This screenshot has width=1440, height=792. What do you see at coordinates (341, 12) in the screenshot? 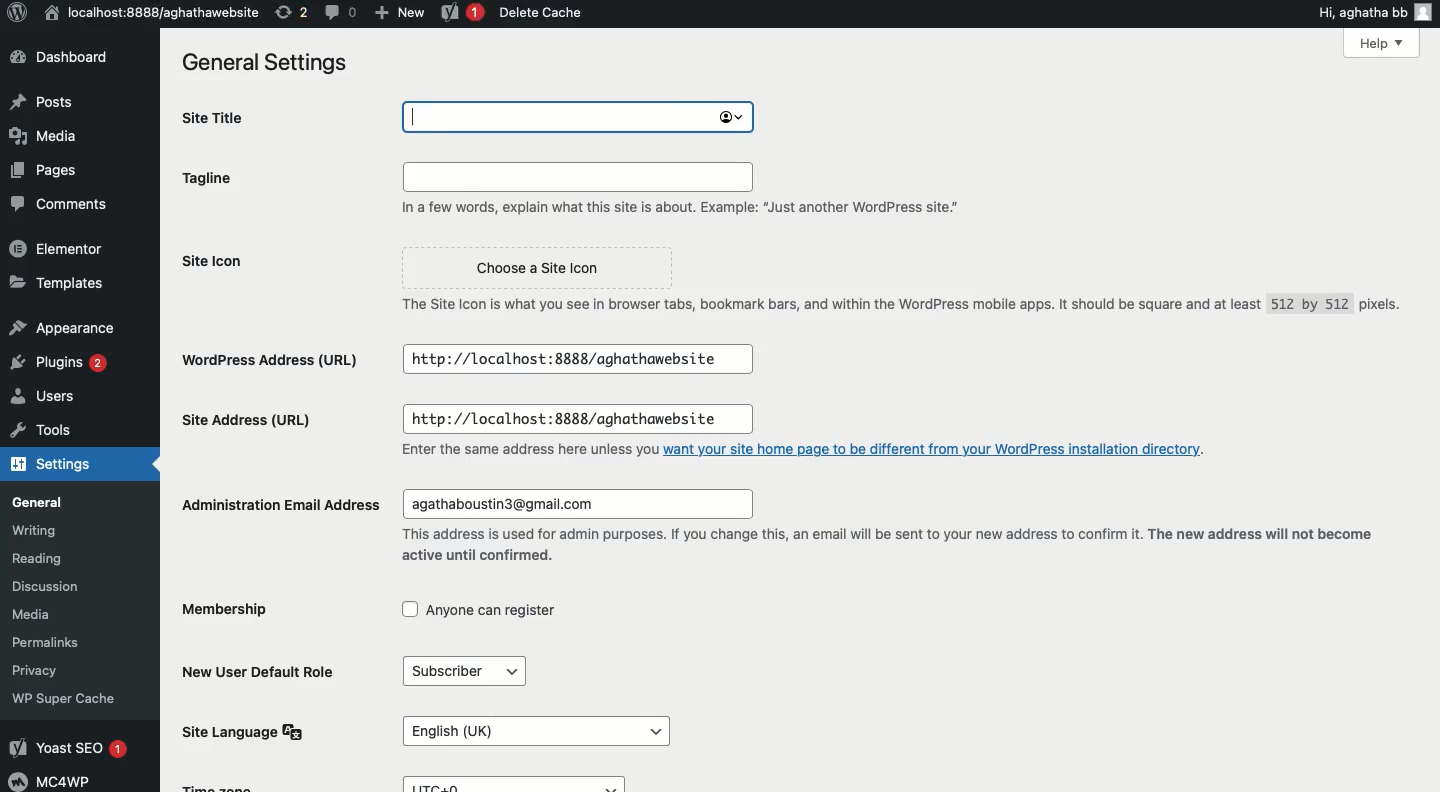
I see `Comment` at bounding box center [341, 12].